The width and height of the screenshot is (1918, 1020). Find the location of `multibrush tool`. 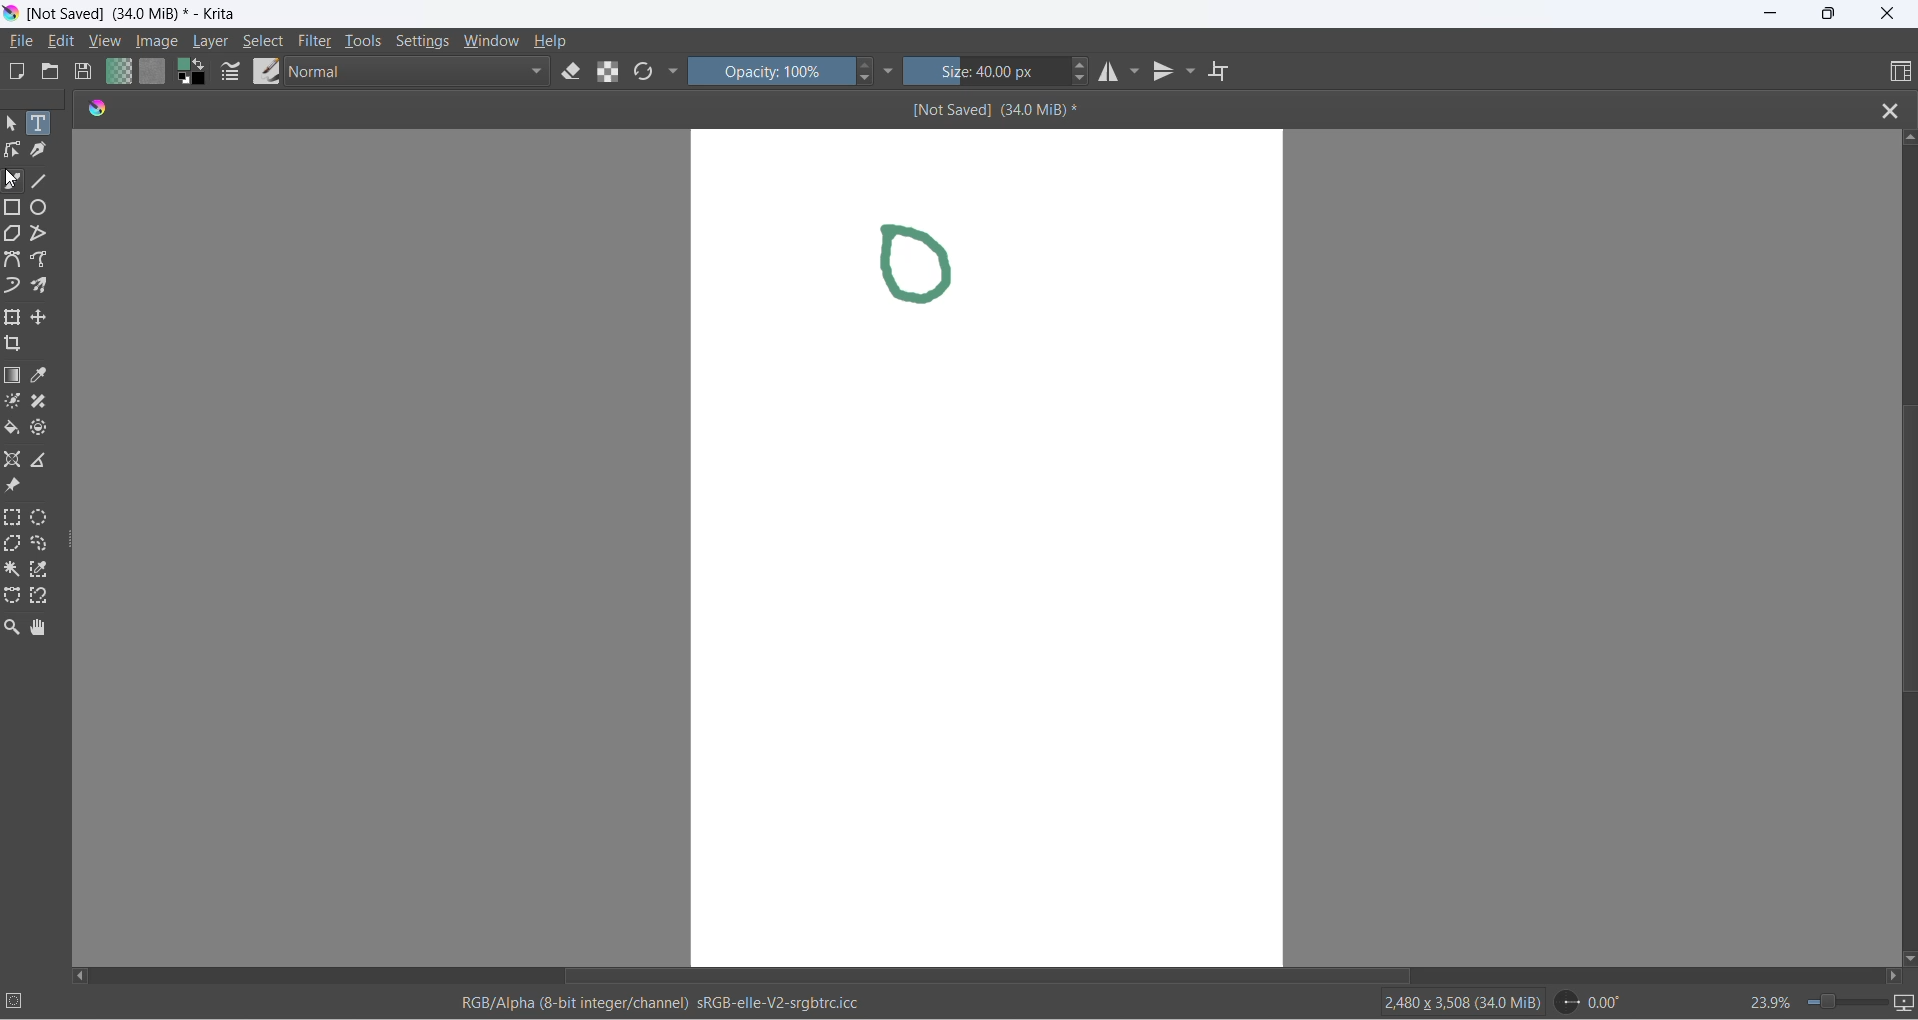

multibrush tool is located at coordinates (49, 287).